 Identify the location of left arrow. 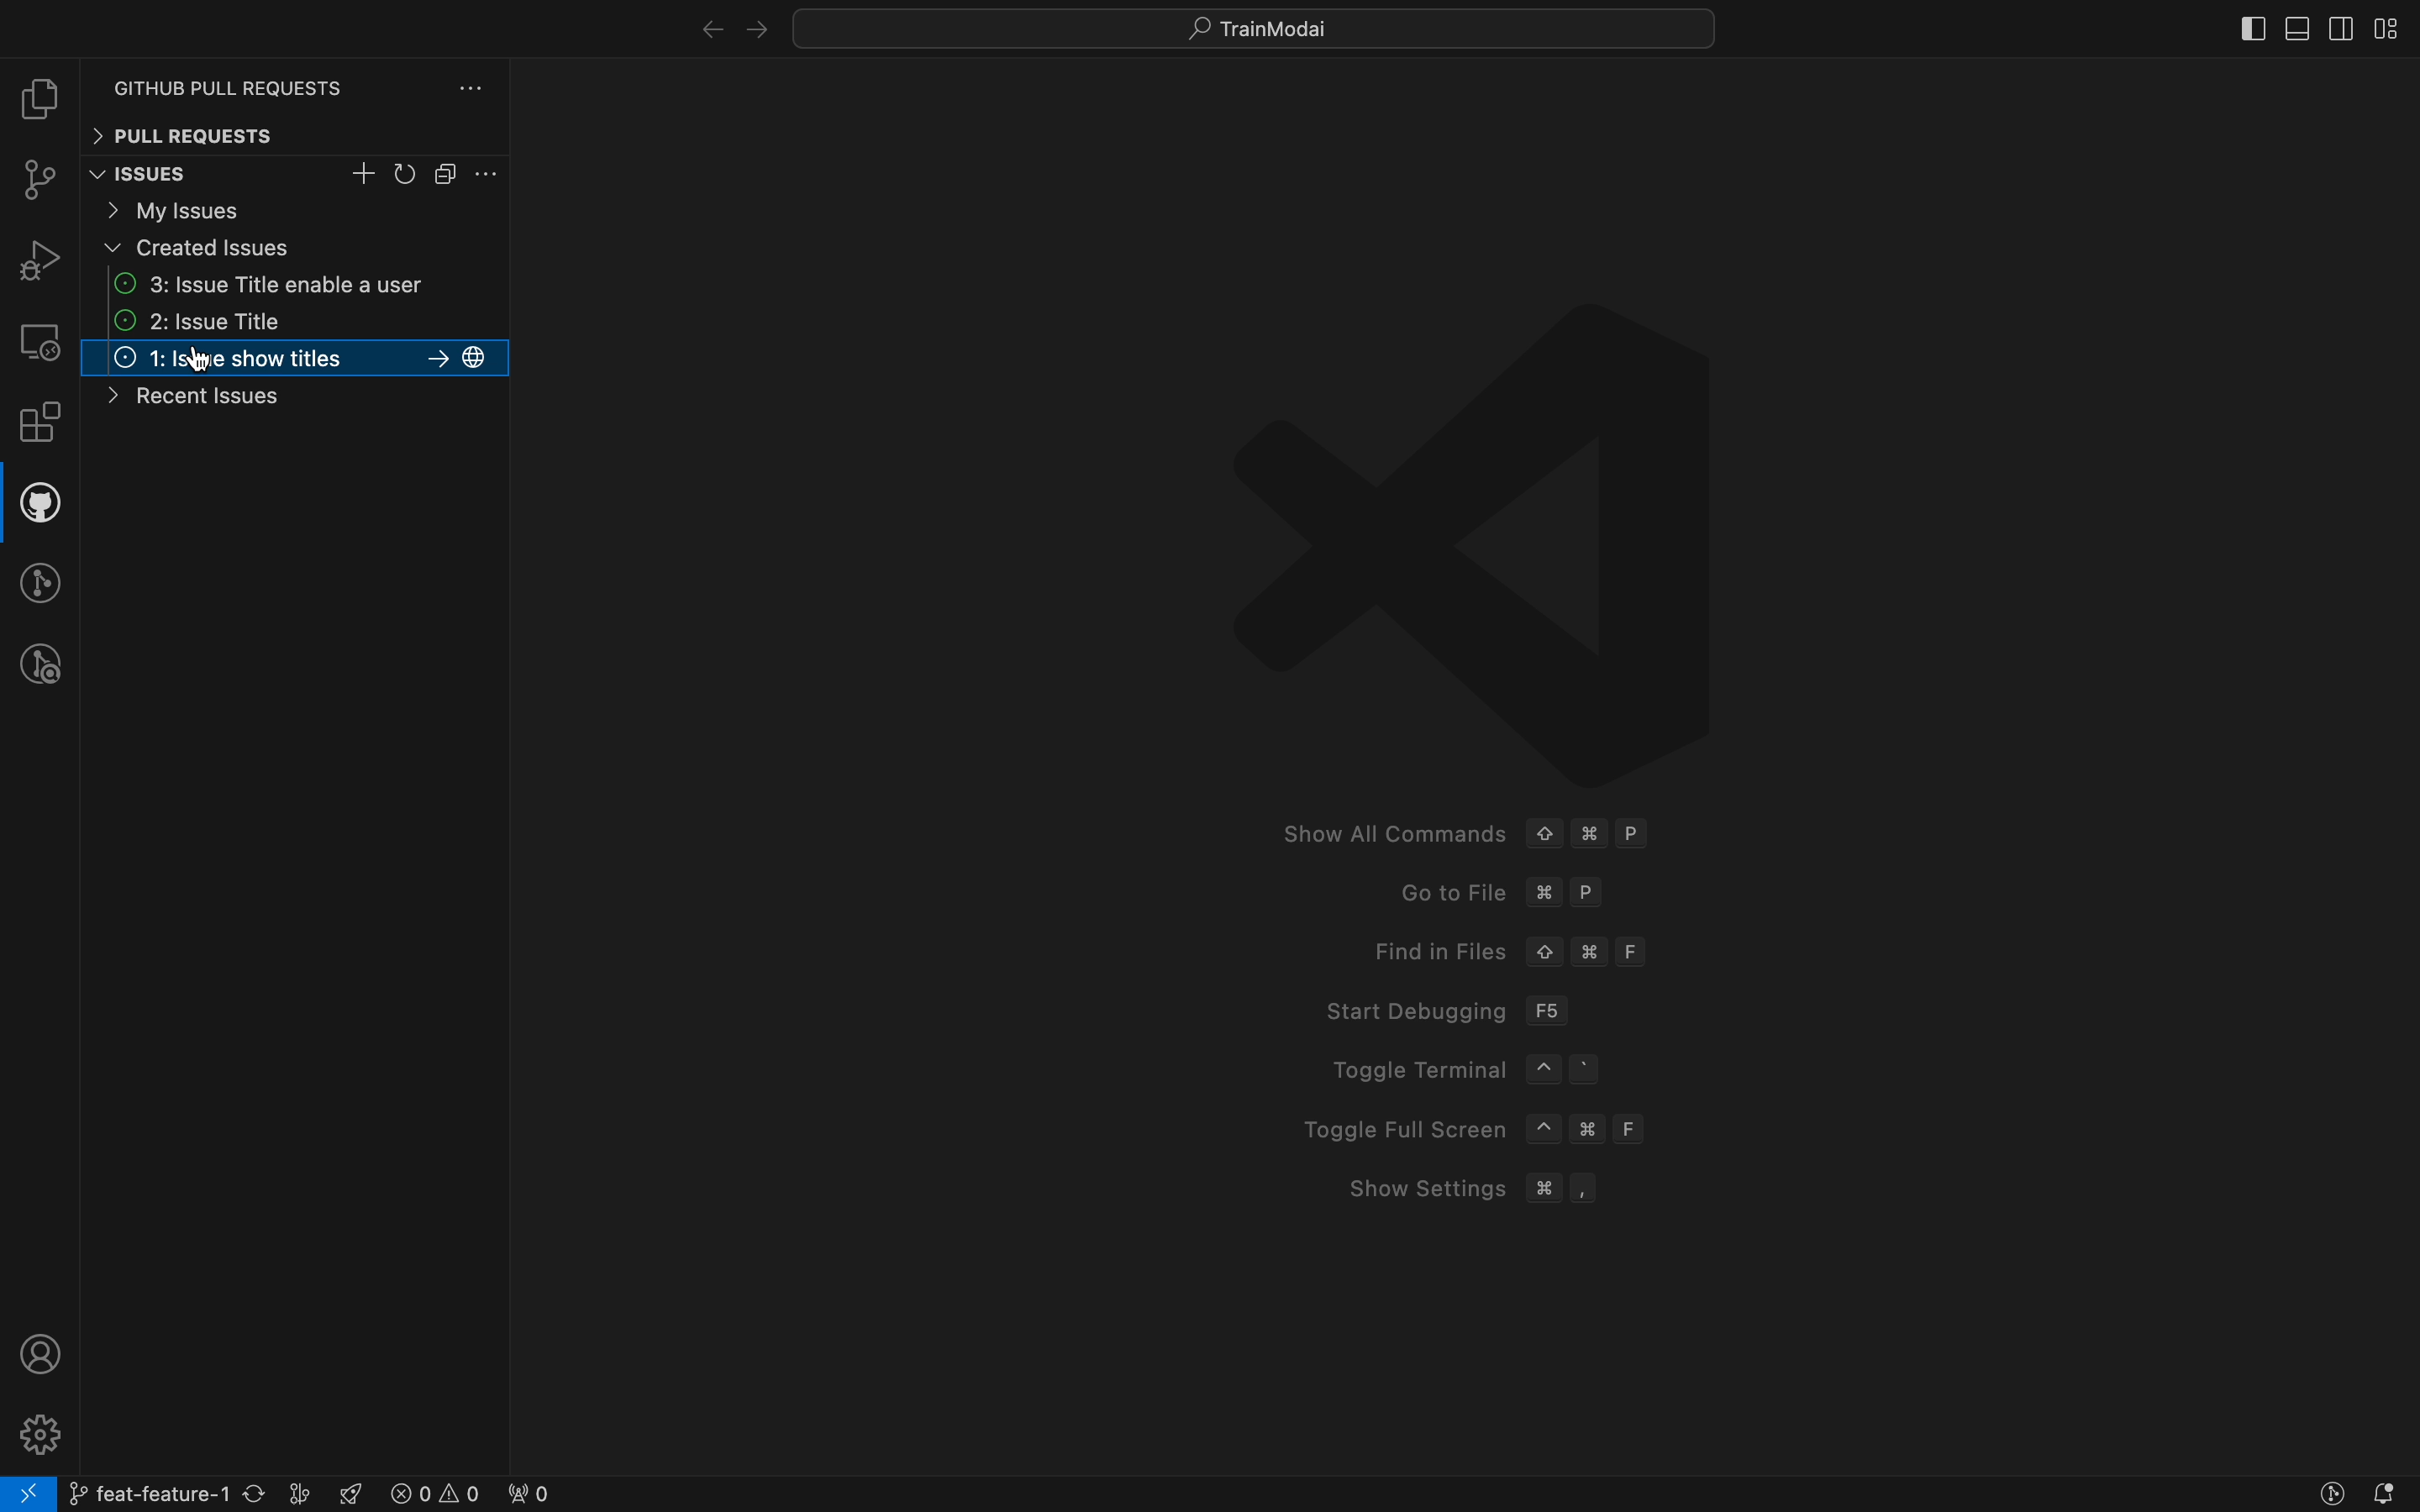
(755, 27).